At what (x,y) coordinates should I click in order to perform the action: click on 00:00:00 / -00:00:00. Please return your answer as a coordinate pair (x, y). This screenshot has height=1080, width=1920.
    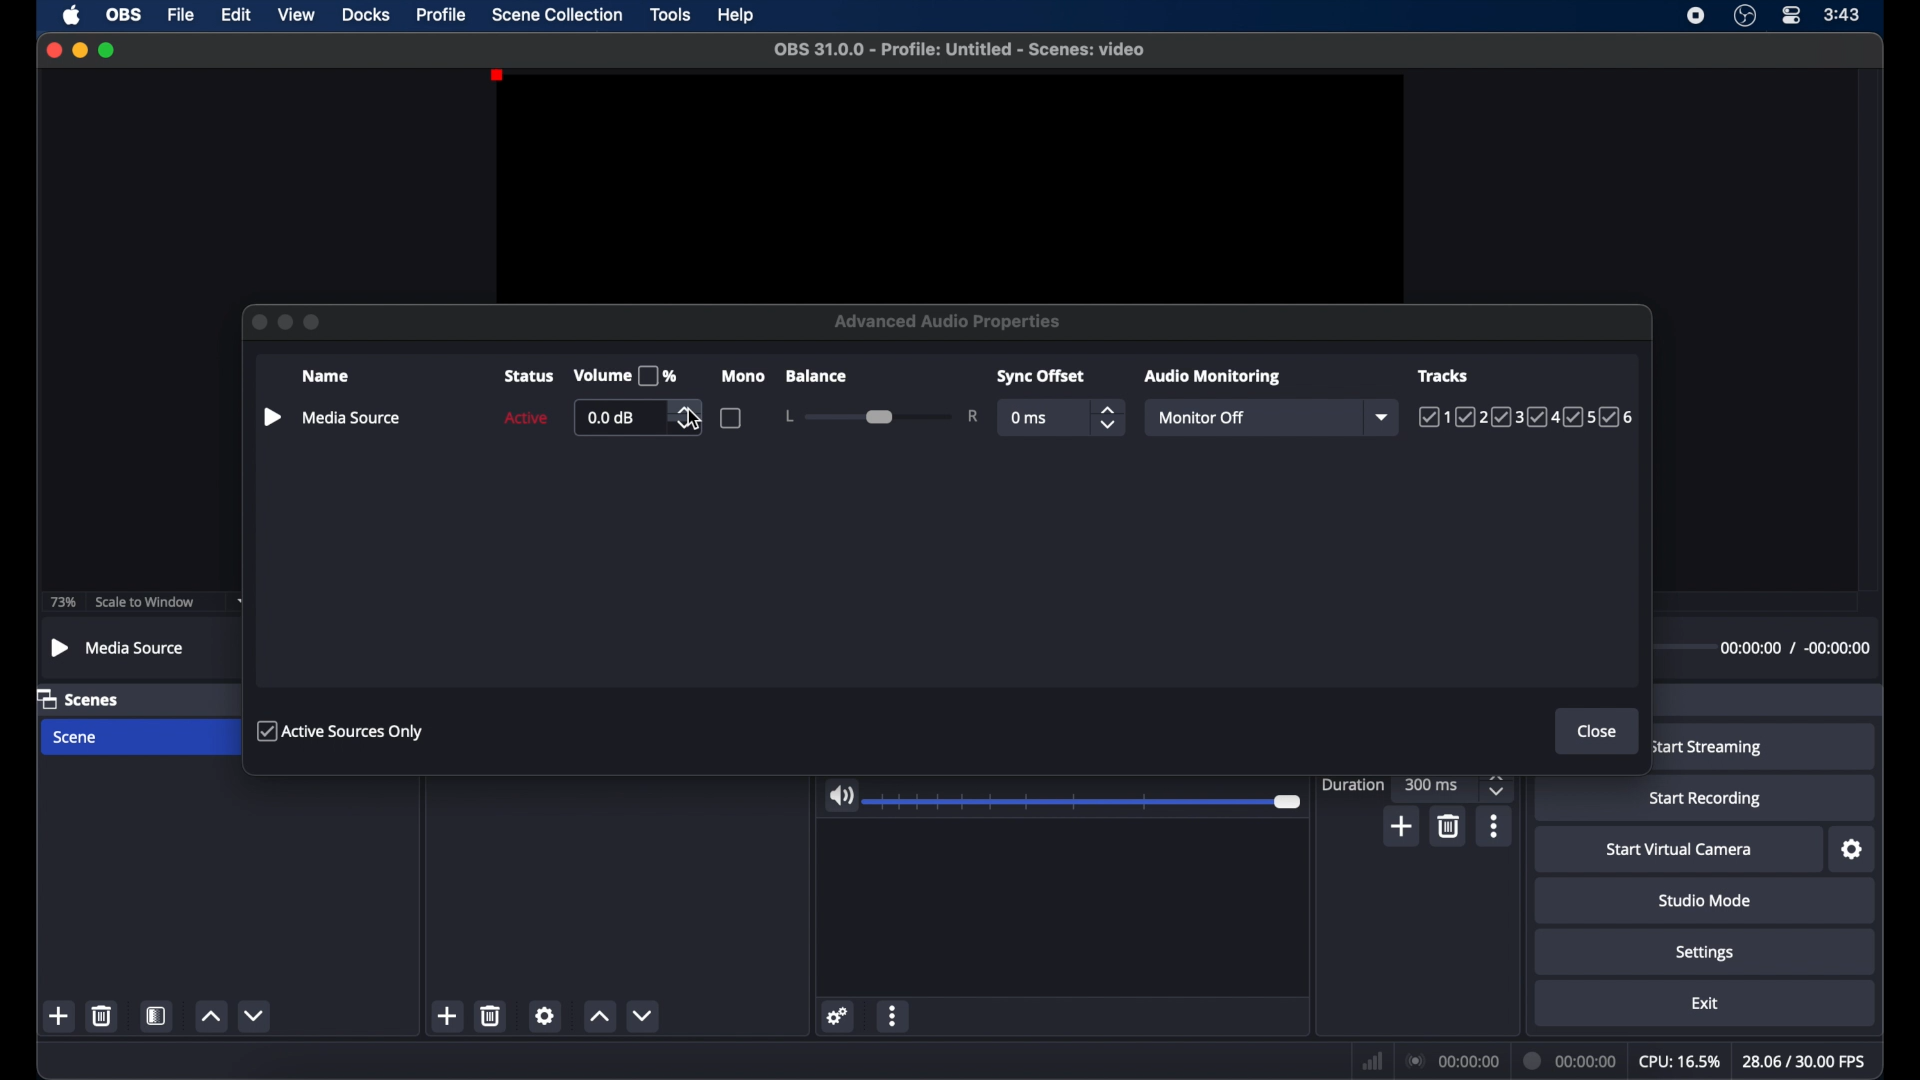
    Looking at the image, I should click on (1790, 649).